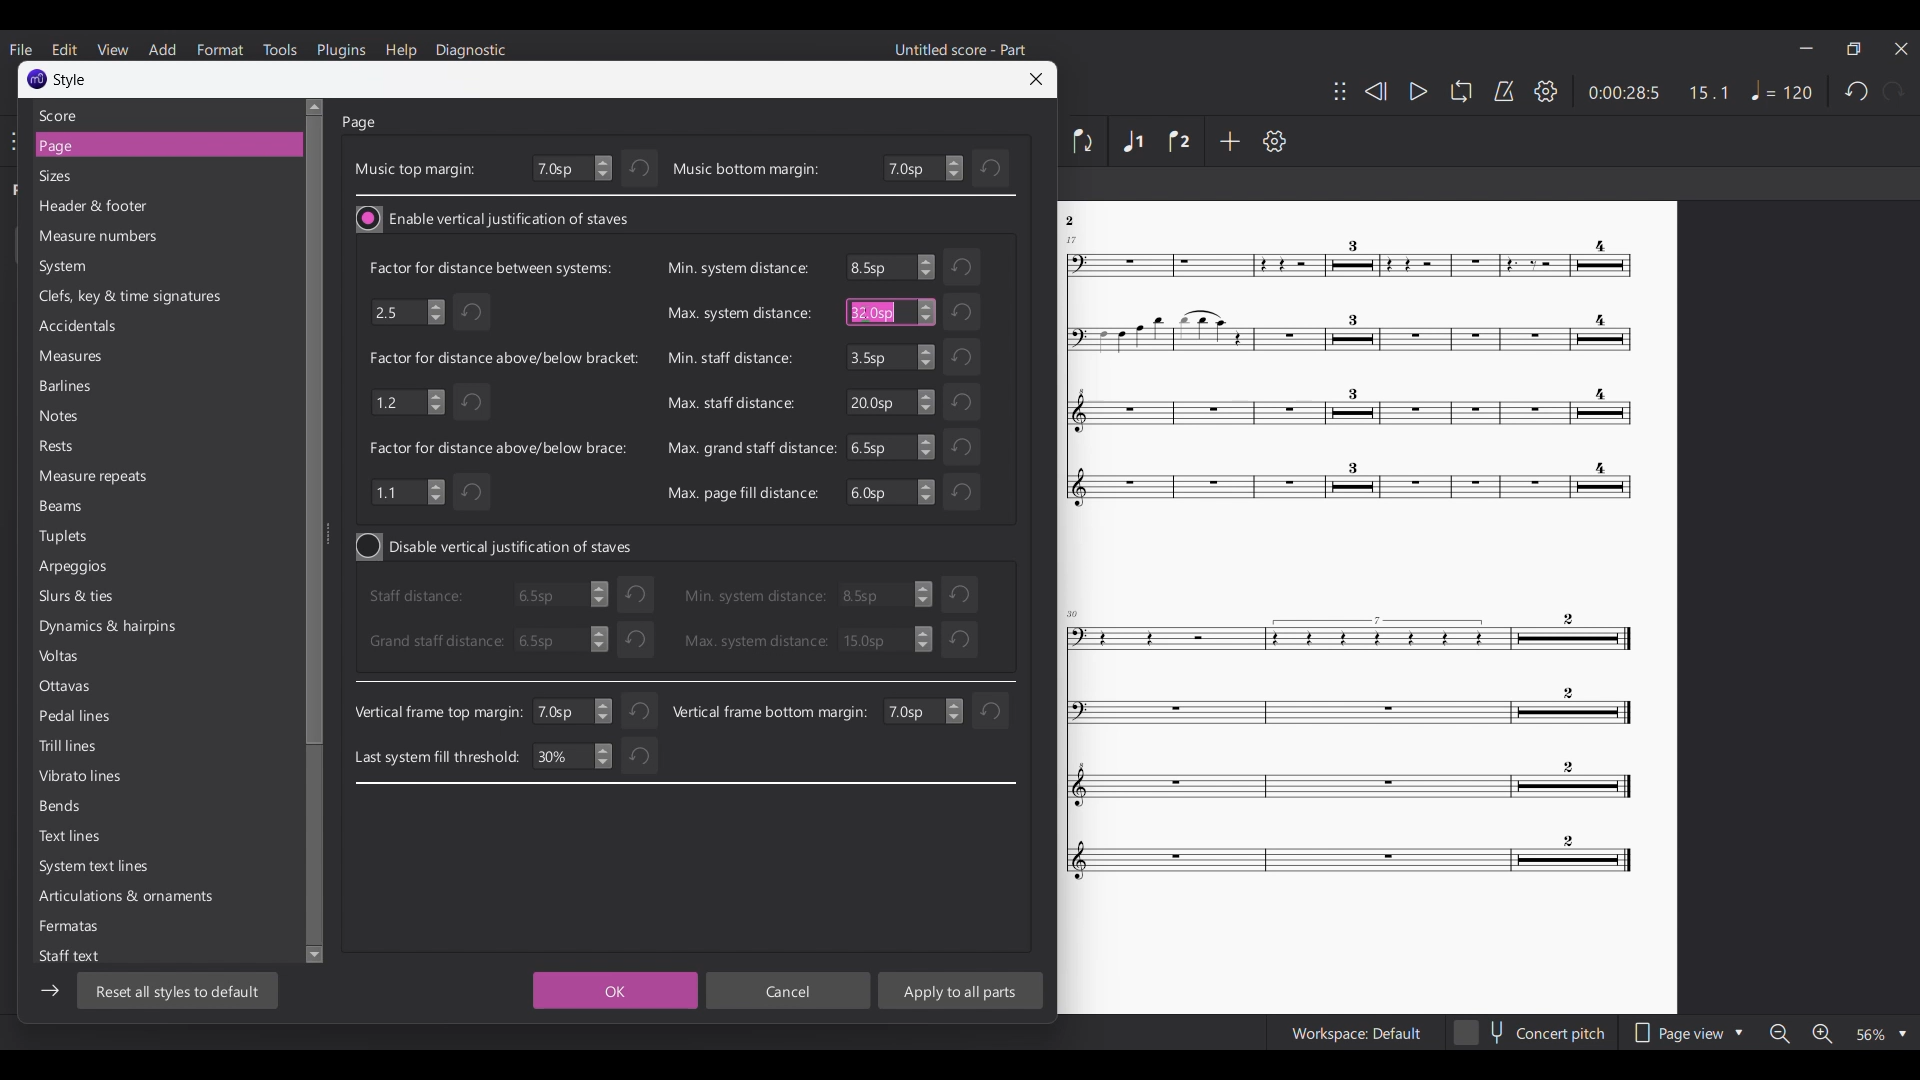 The image size is (1920, 1080). What do you see at coordinates (885, 639) in the screenshot?
I see `30.0 sp` at bounding box center [885, 639].